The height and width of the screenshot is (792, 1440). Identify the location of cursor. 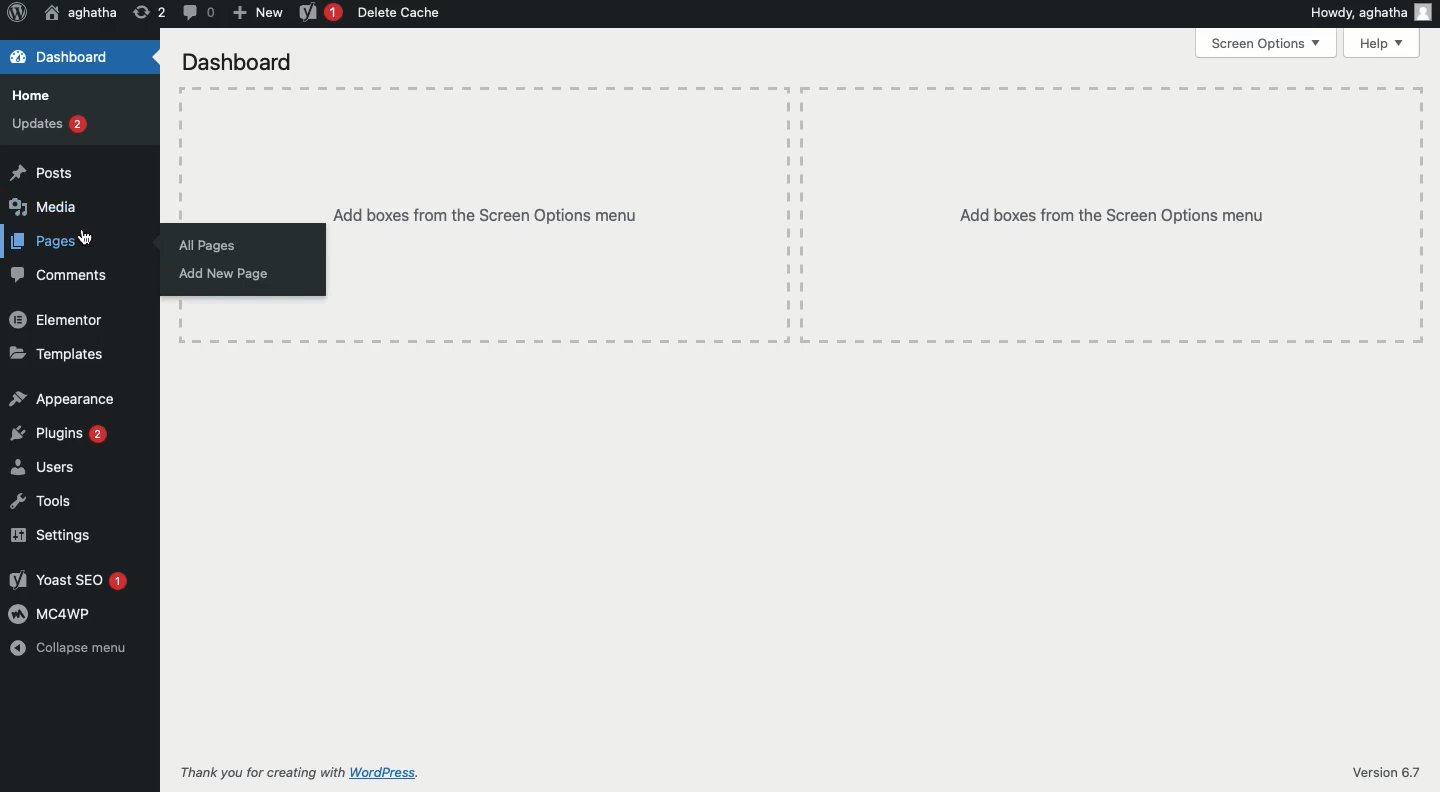
(87, 239).